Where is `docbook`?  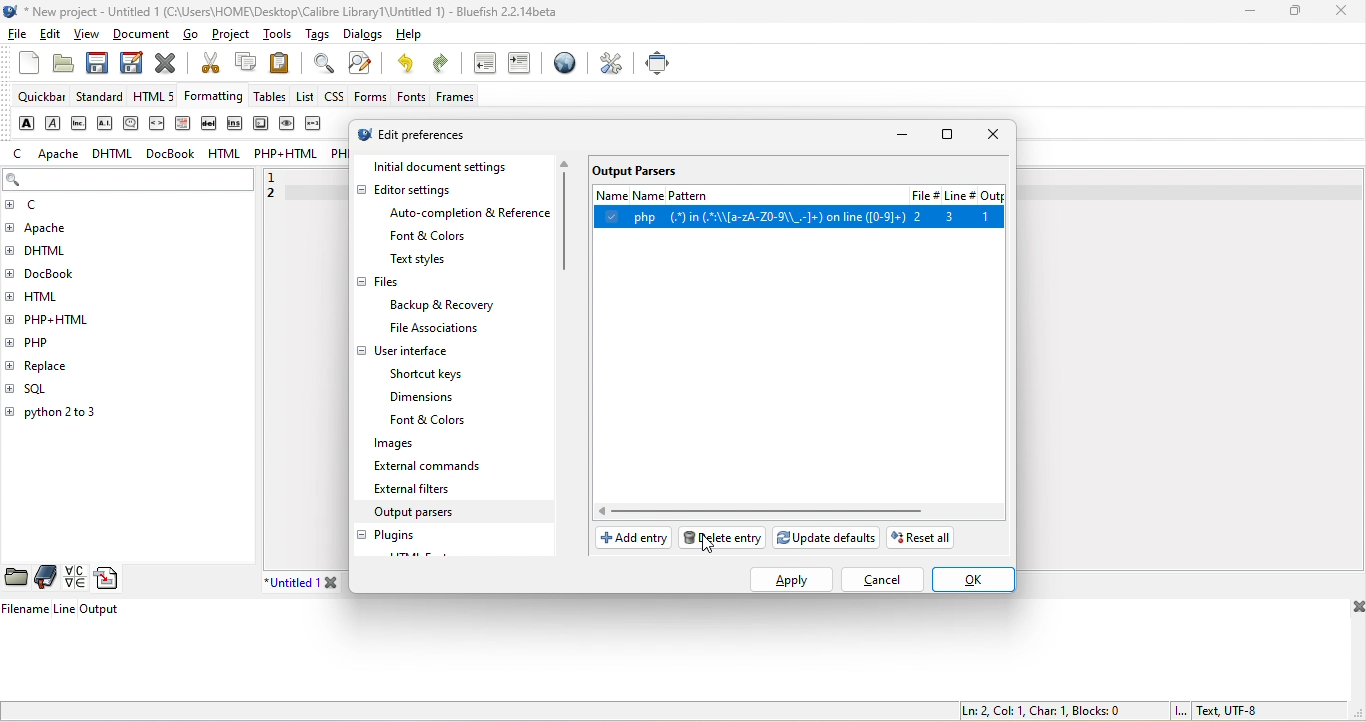
docbook is located at coordinates (60, 276).